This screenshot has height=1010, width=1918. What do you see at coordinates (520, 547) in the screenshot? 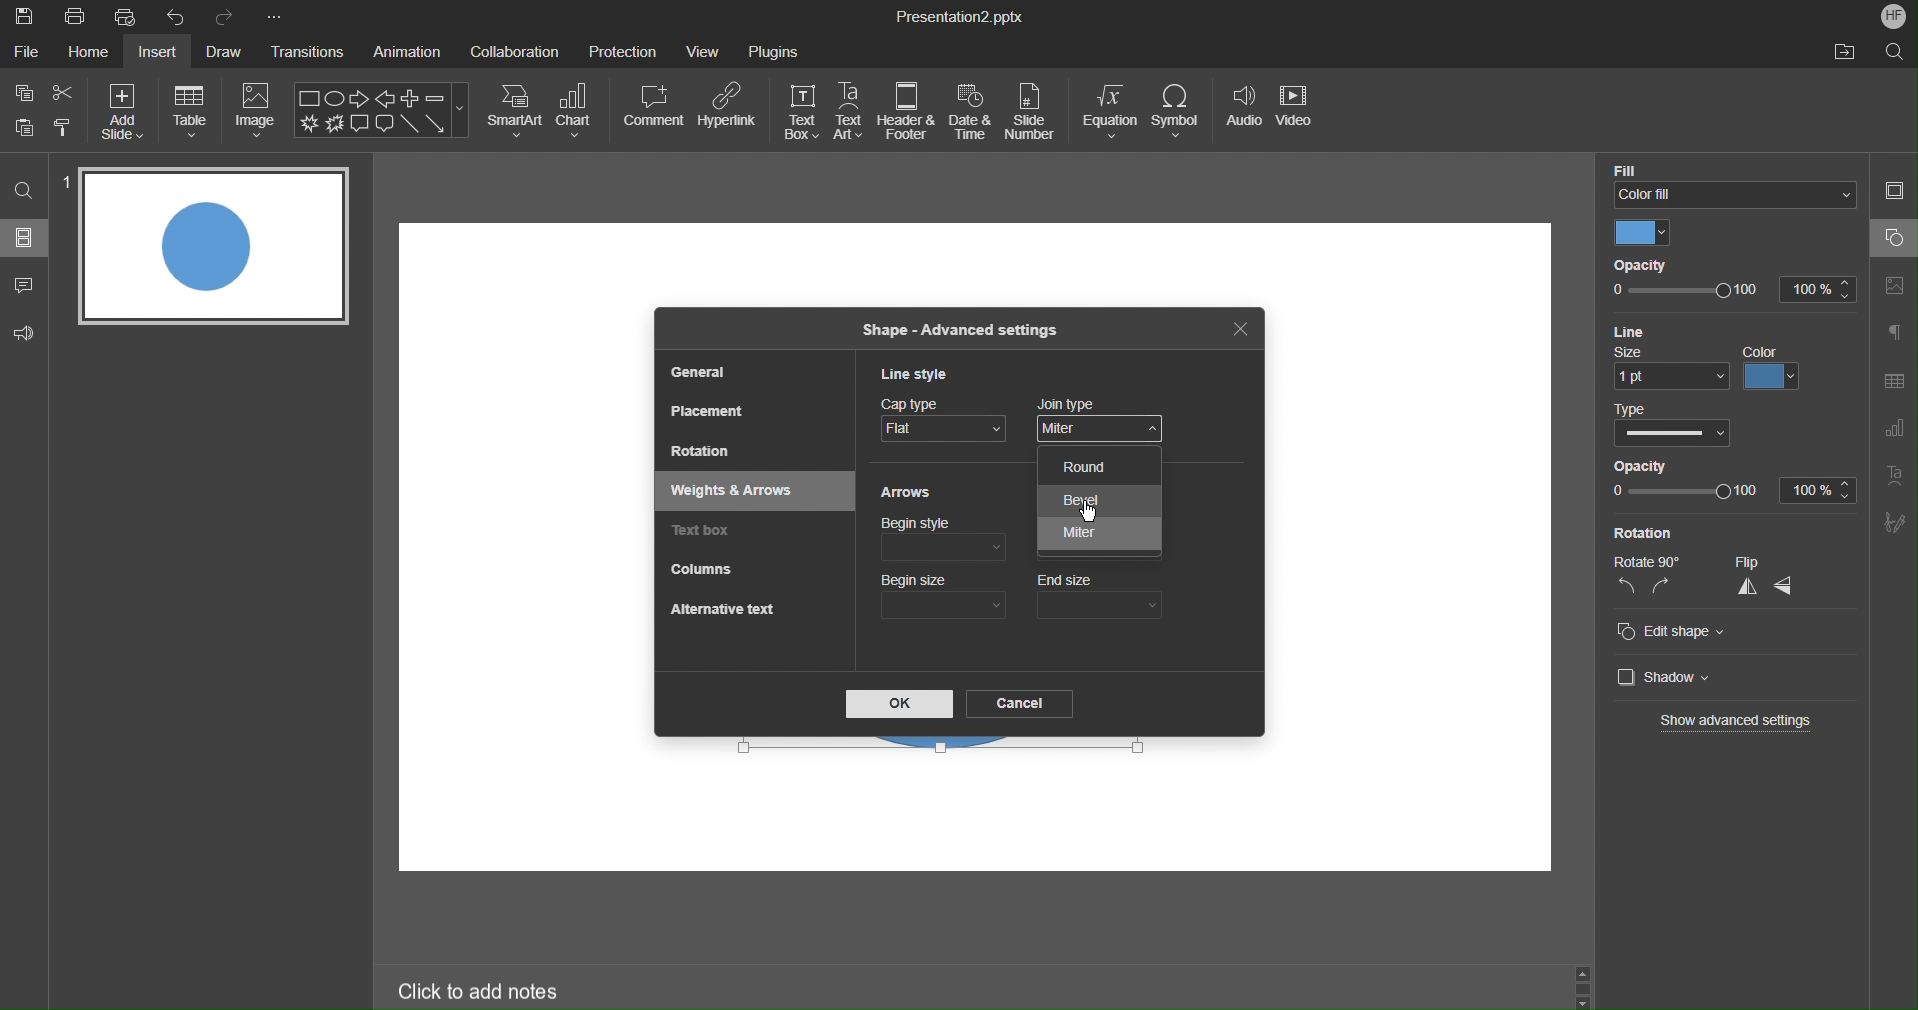
I see `workspace` at bounding box center [520, 547].